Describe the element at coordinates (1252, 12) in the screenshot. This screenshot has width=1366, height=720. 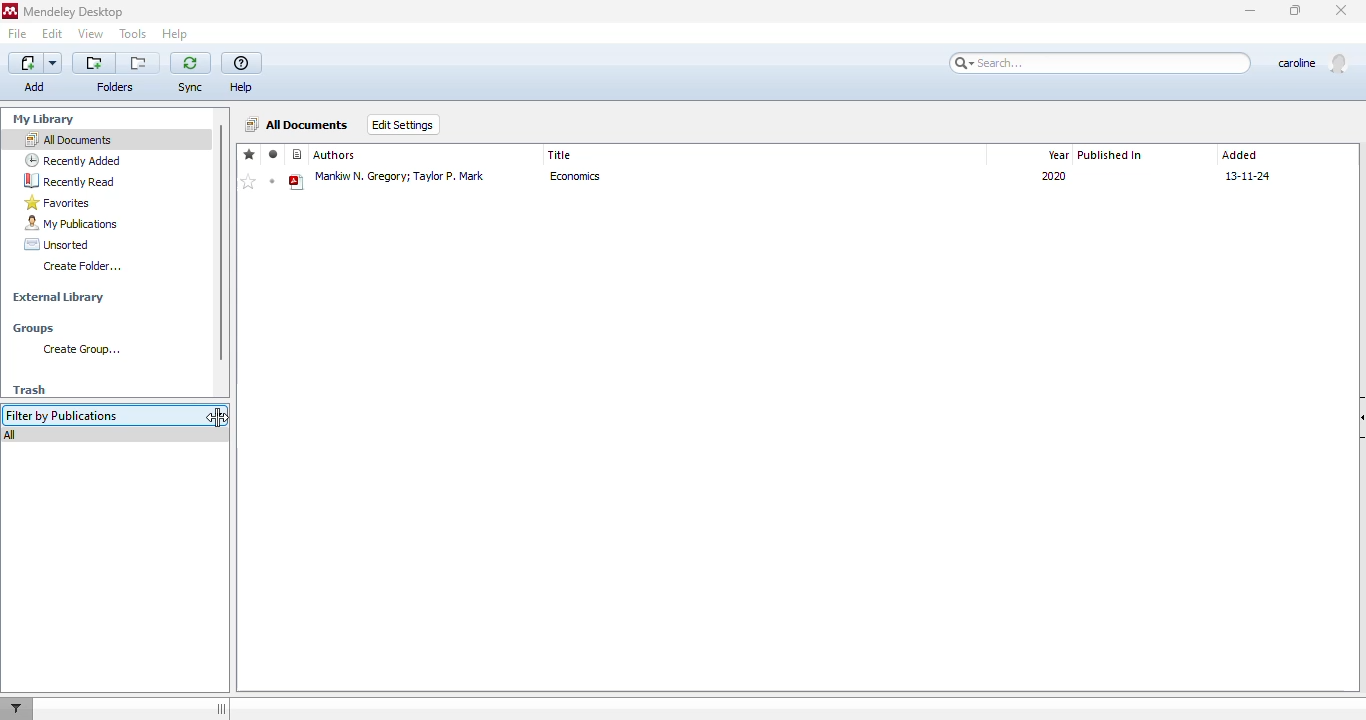
I see `minimize` at that location.